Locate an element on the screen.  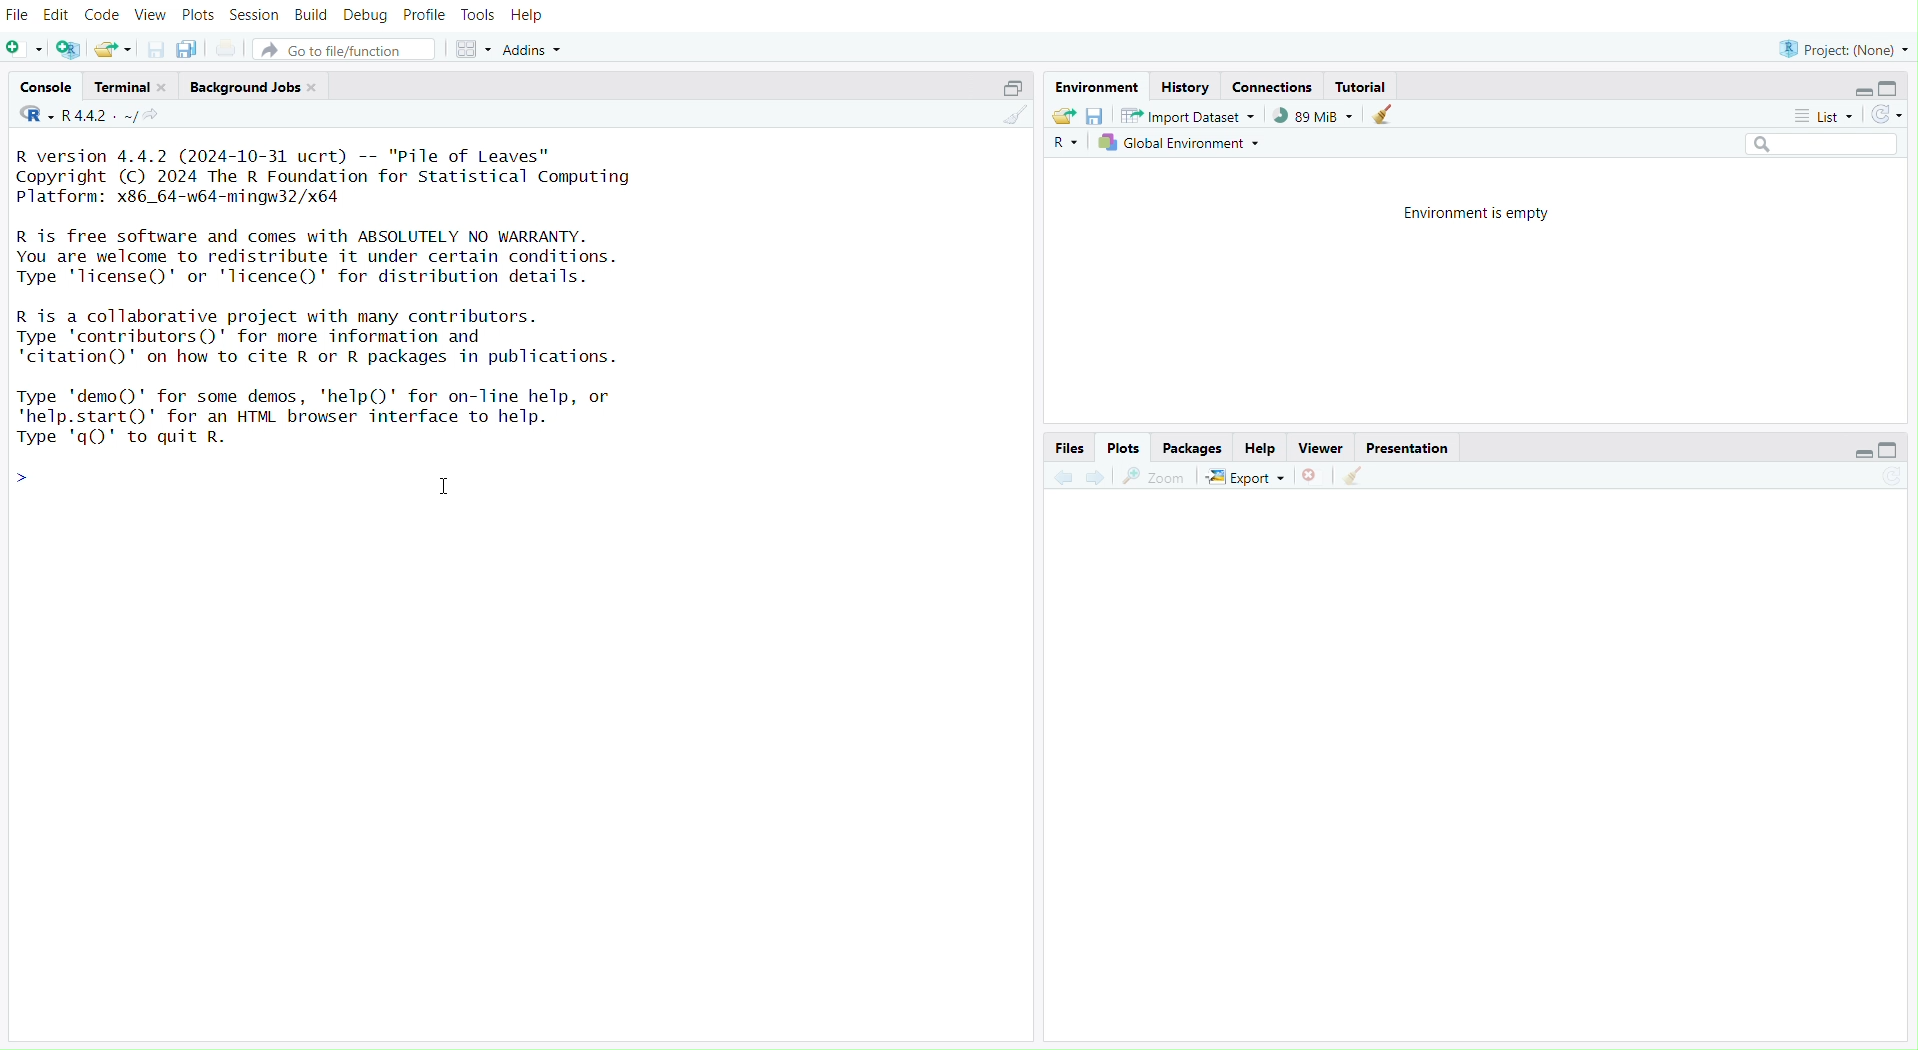
Session is located at coordinates (252, 15).